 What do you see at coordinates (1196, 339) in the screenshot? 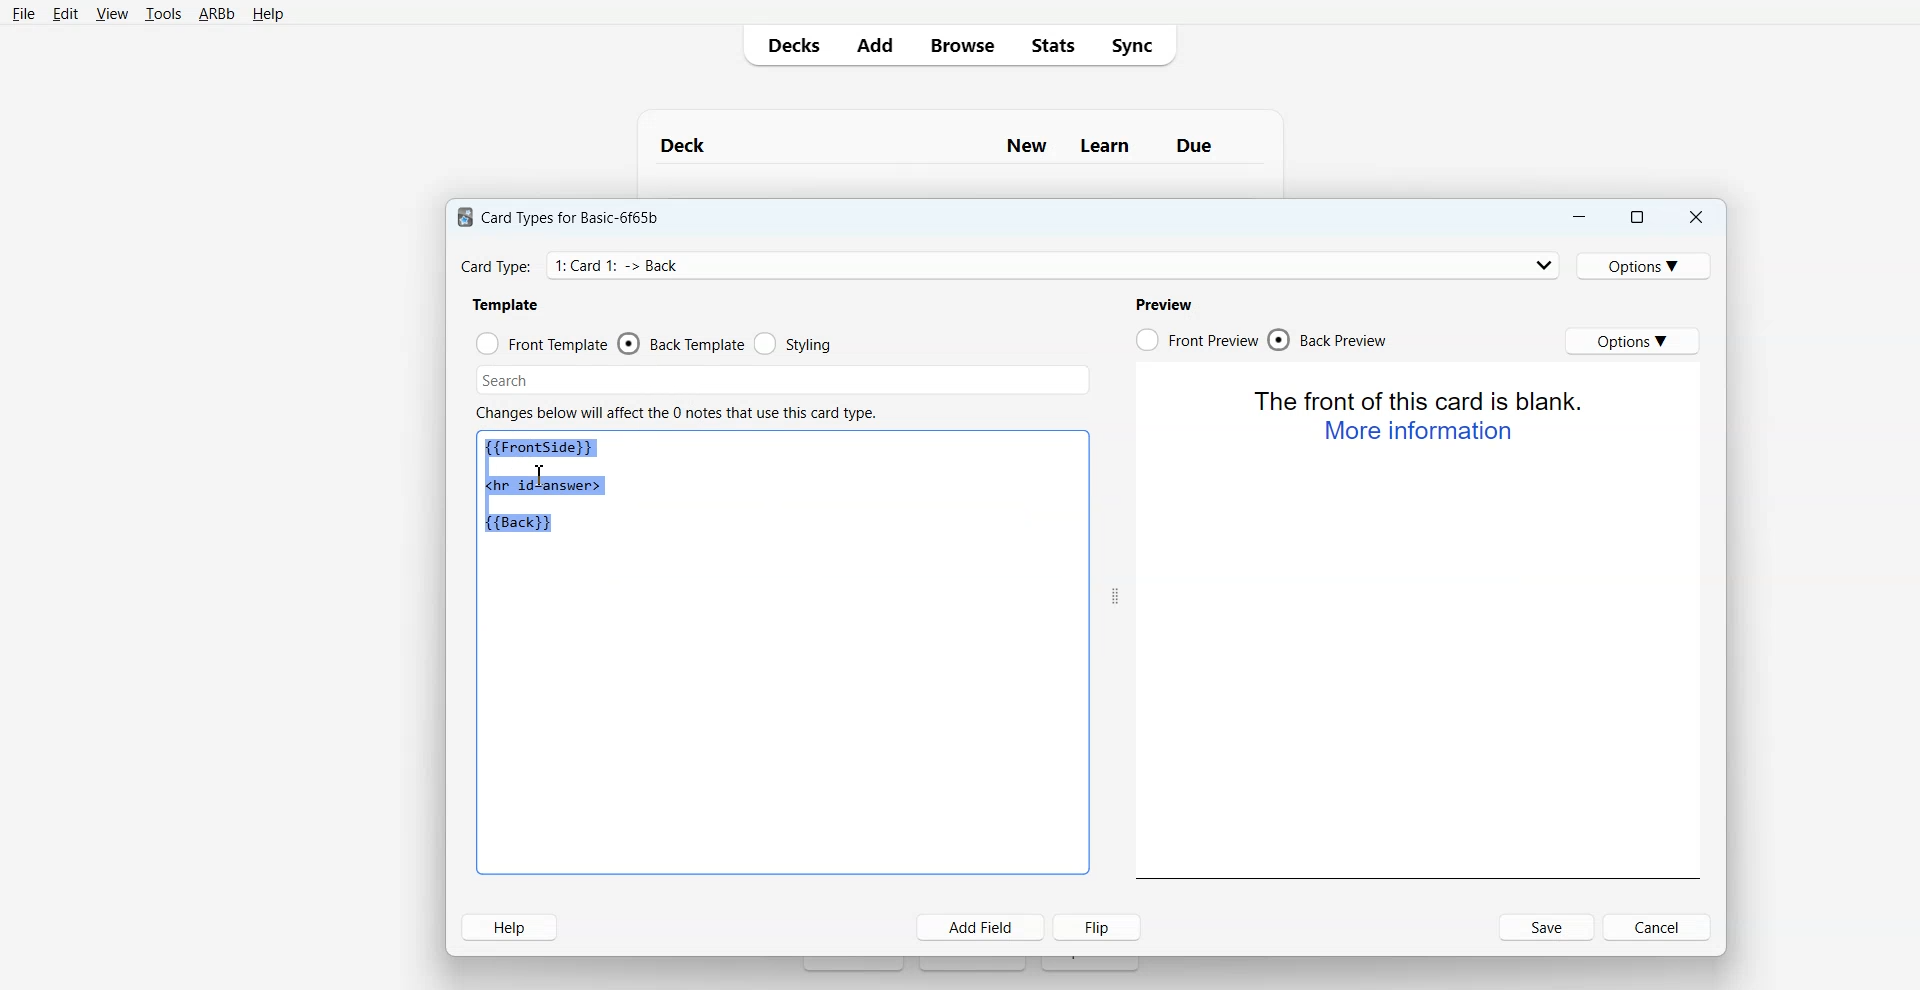
I see `Front Preview` at bounding box center [1196, 339].